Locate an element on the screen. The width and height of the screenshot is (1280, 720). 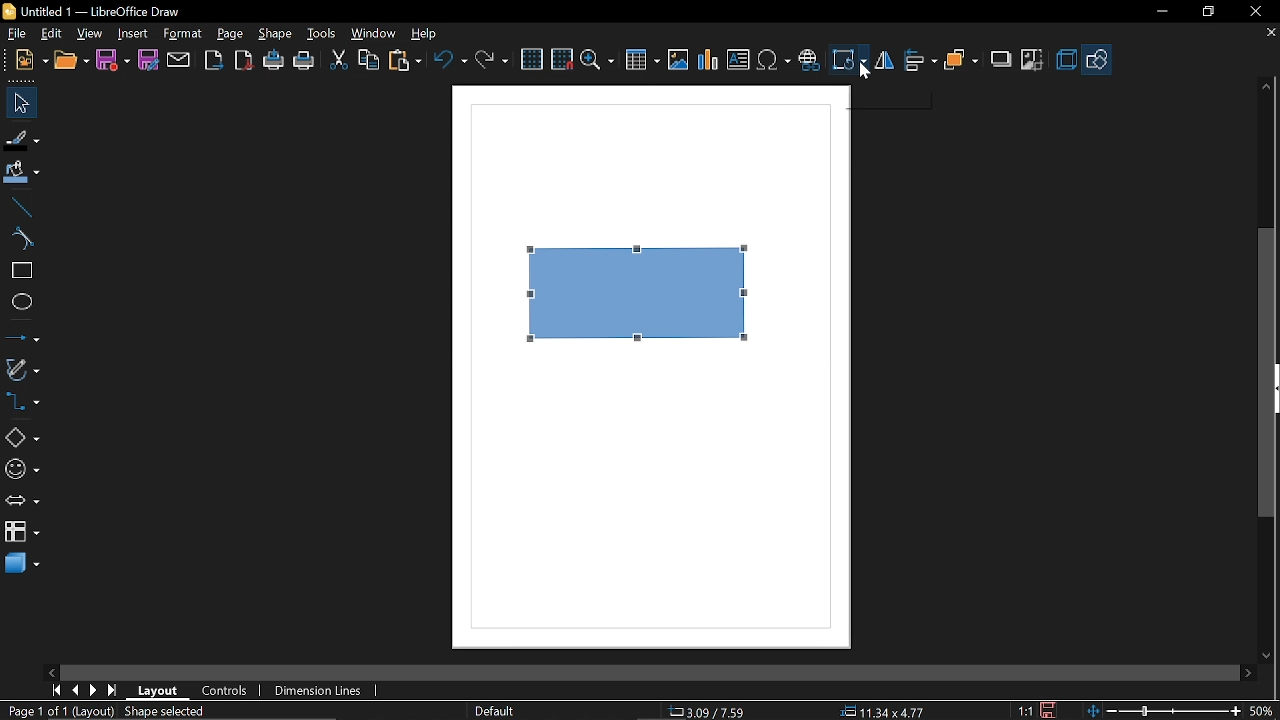
Current diagram is located at coordinates (638, 294).